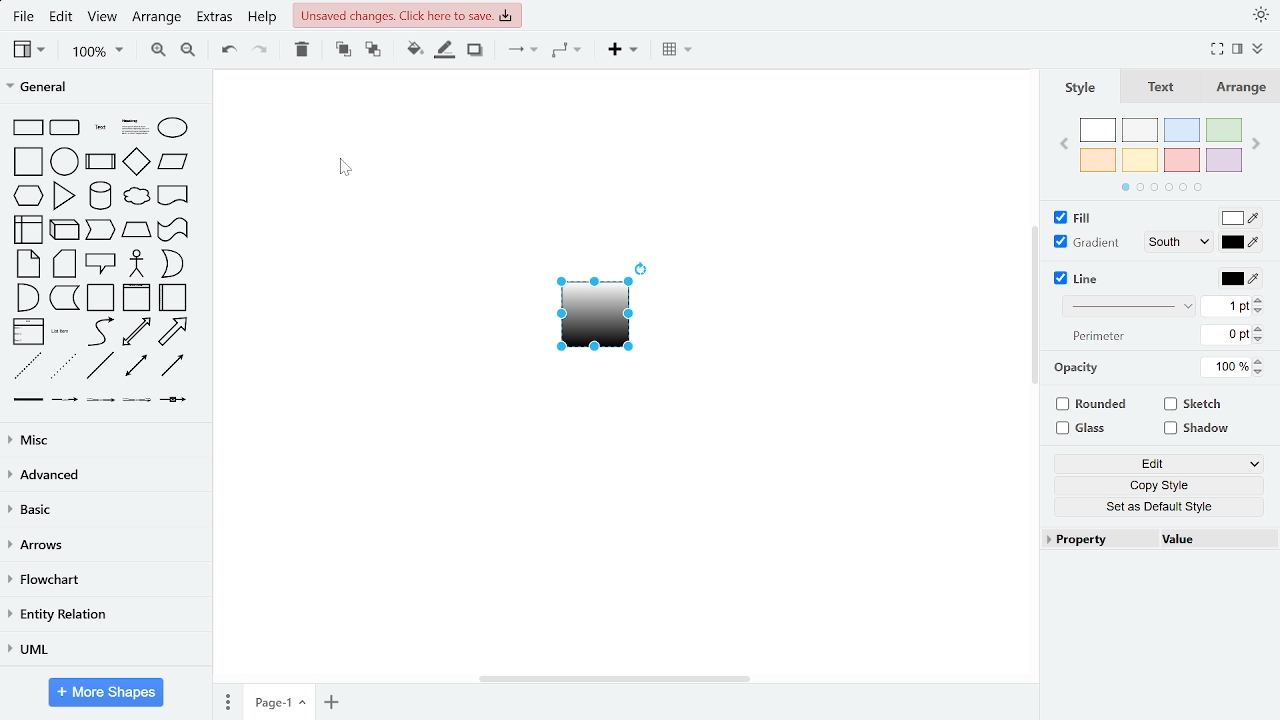  Describe the element at coordinates (1260, 14) in the screenshot. I see `appearance` at that location.